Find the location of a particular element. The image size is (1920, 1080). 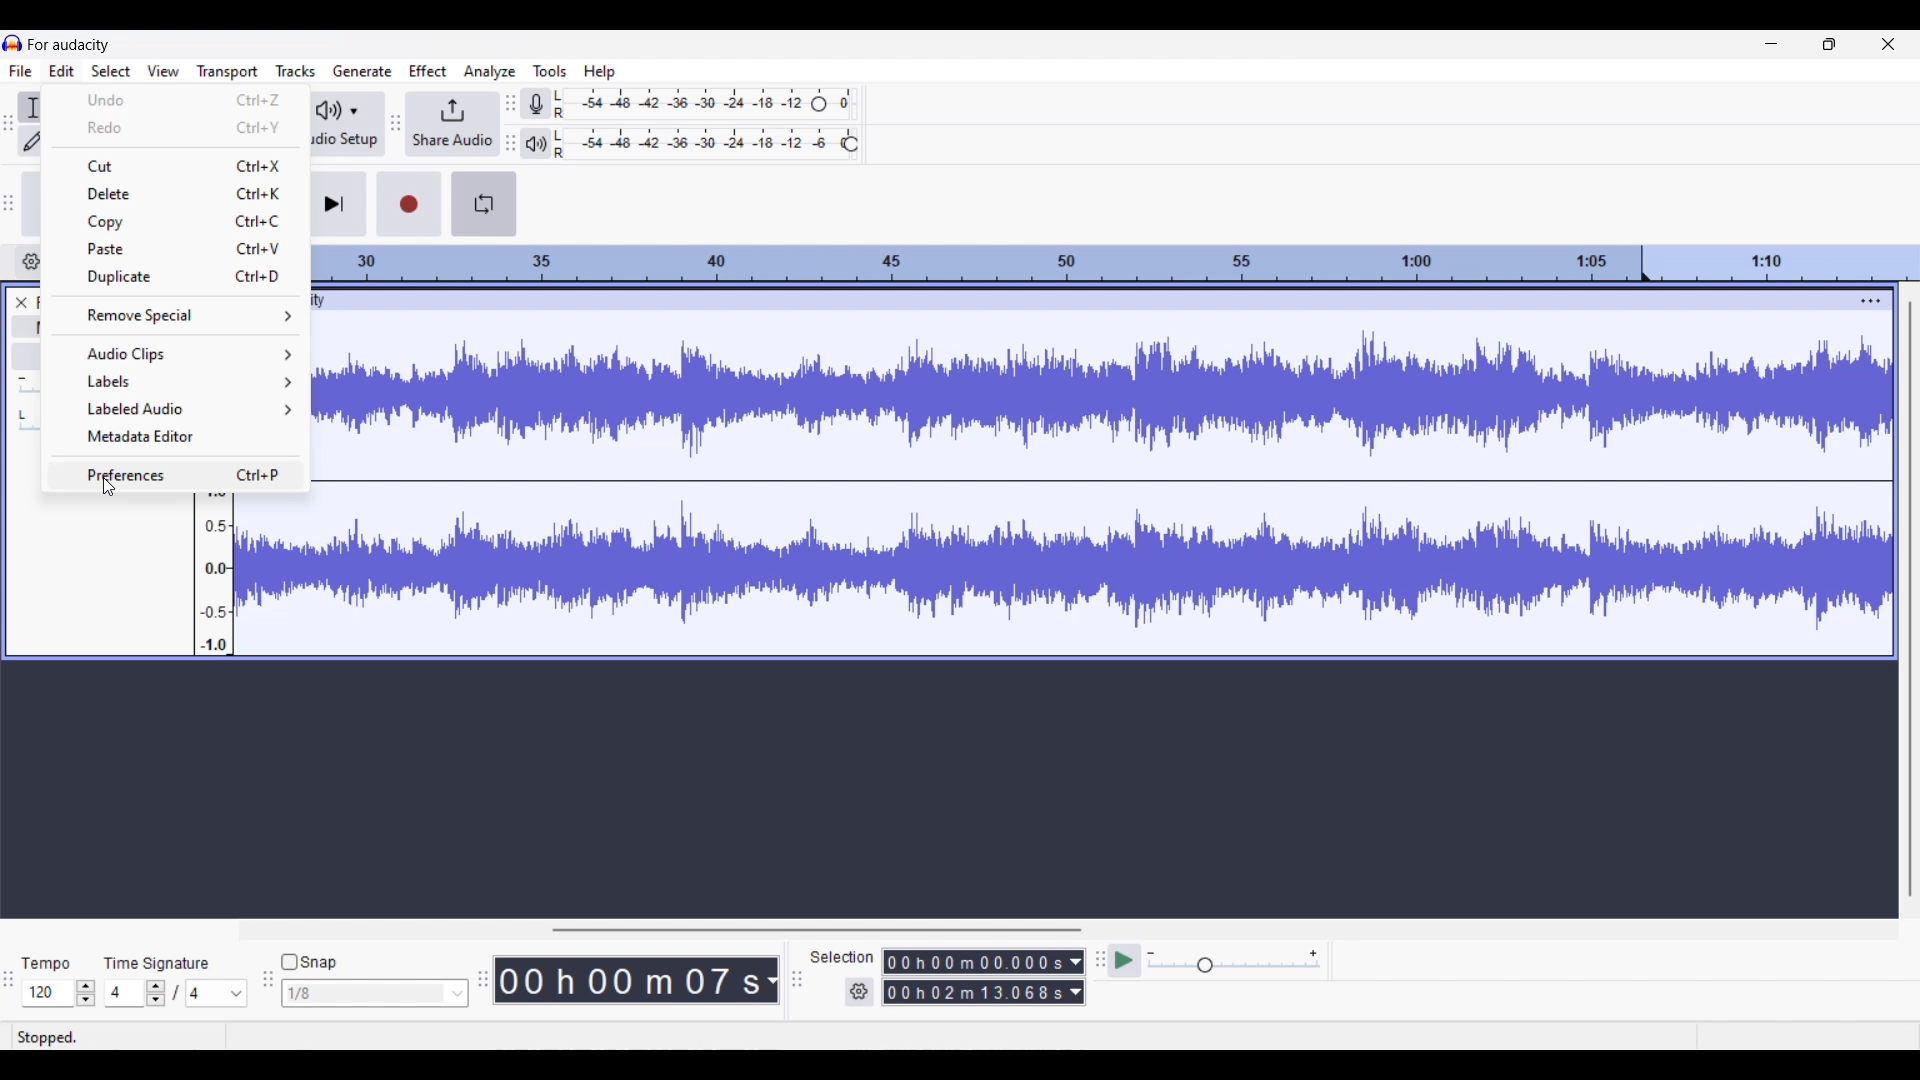

Tools menu is located at coordinates (550, 70).